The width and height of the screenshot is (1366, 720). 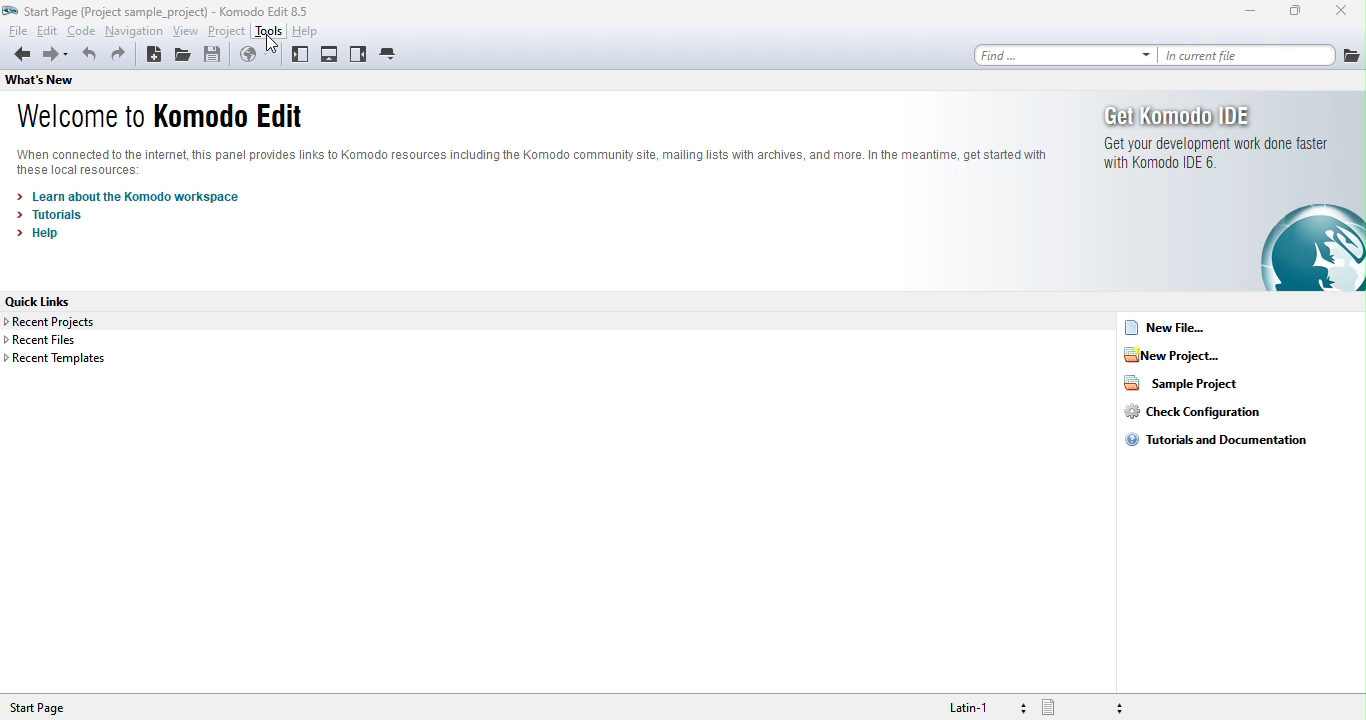 What do you see at coordinates (1191, 418) in the screenshot?
I see `check configuration` at bounding box center [1191, 418].